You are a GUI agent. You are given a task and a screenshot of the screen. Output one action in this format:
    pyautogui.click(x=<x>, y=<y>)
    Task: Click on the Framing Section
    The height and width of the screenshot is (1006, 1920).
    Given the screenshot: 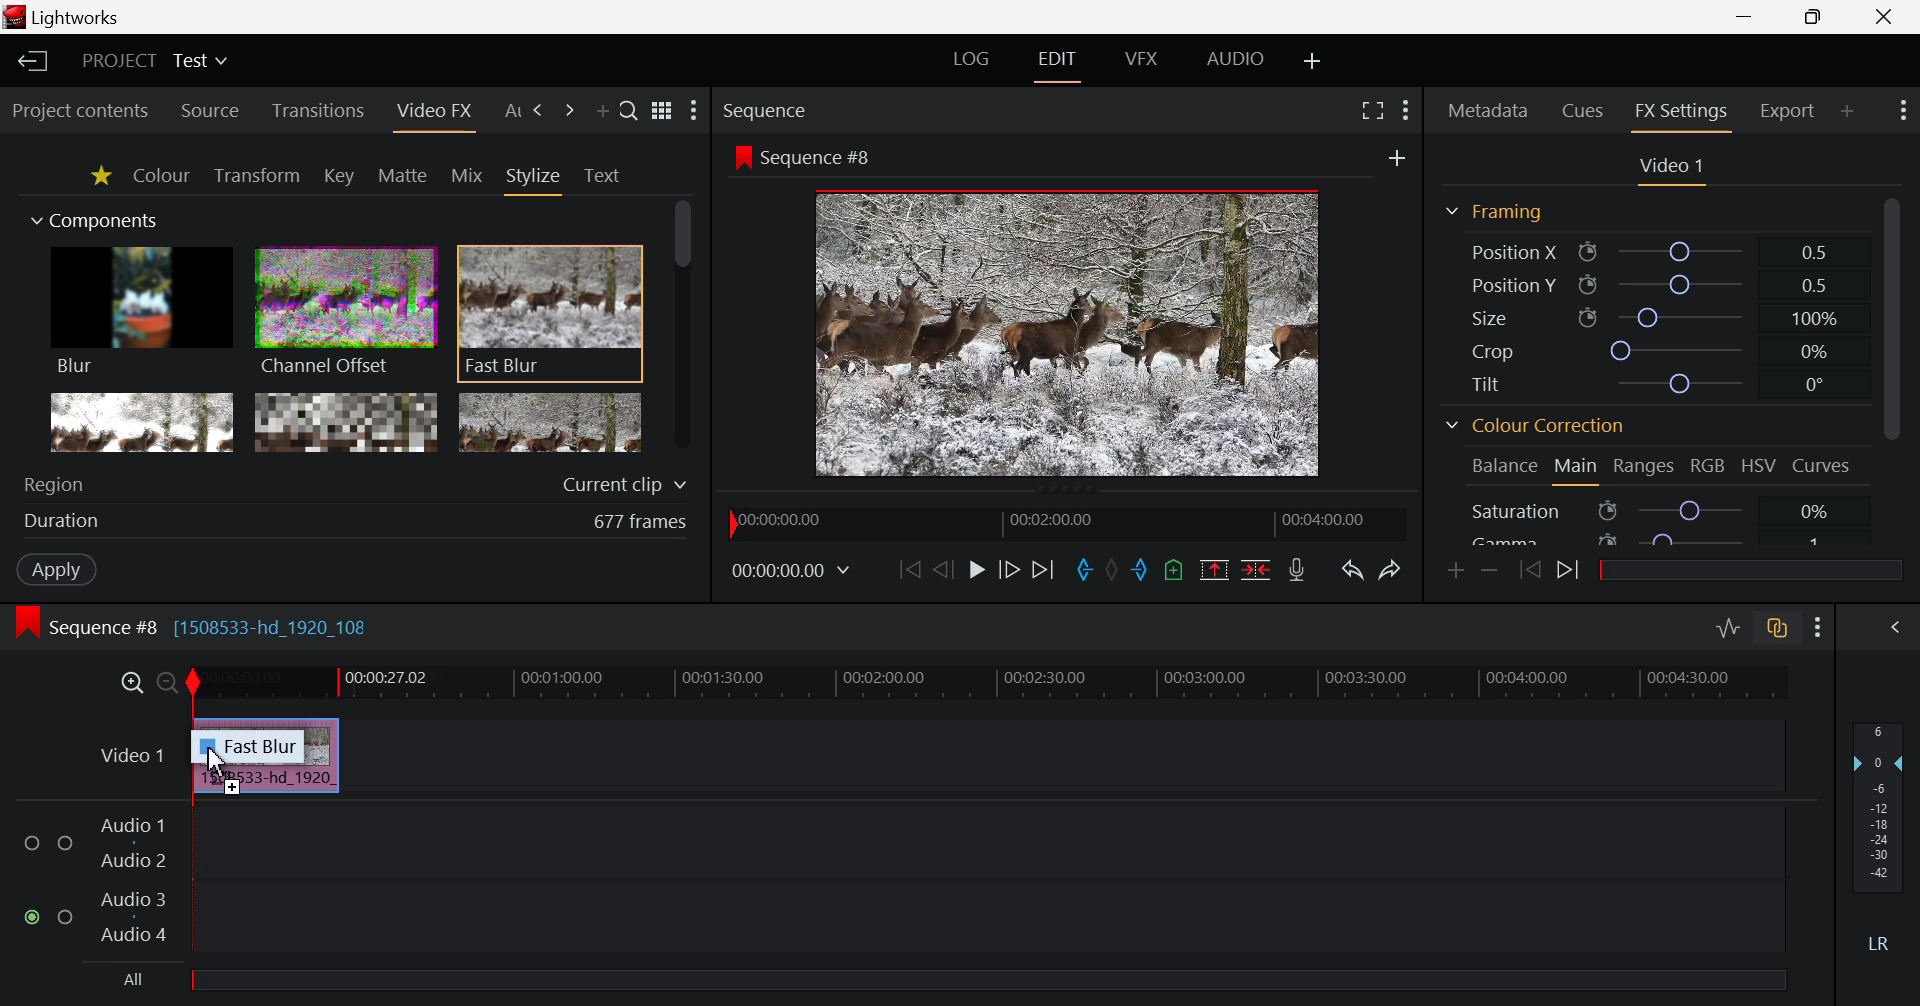 What is the action you would take?
    pyautogui.click(x=1496, y=210)
    